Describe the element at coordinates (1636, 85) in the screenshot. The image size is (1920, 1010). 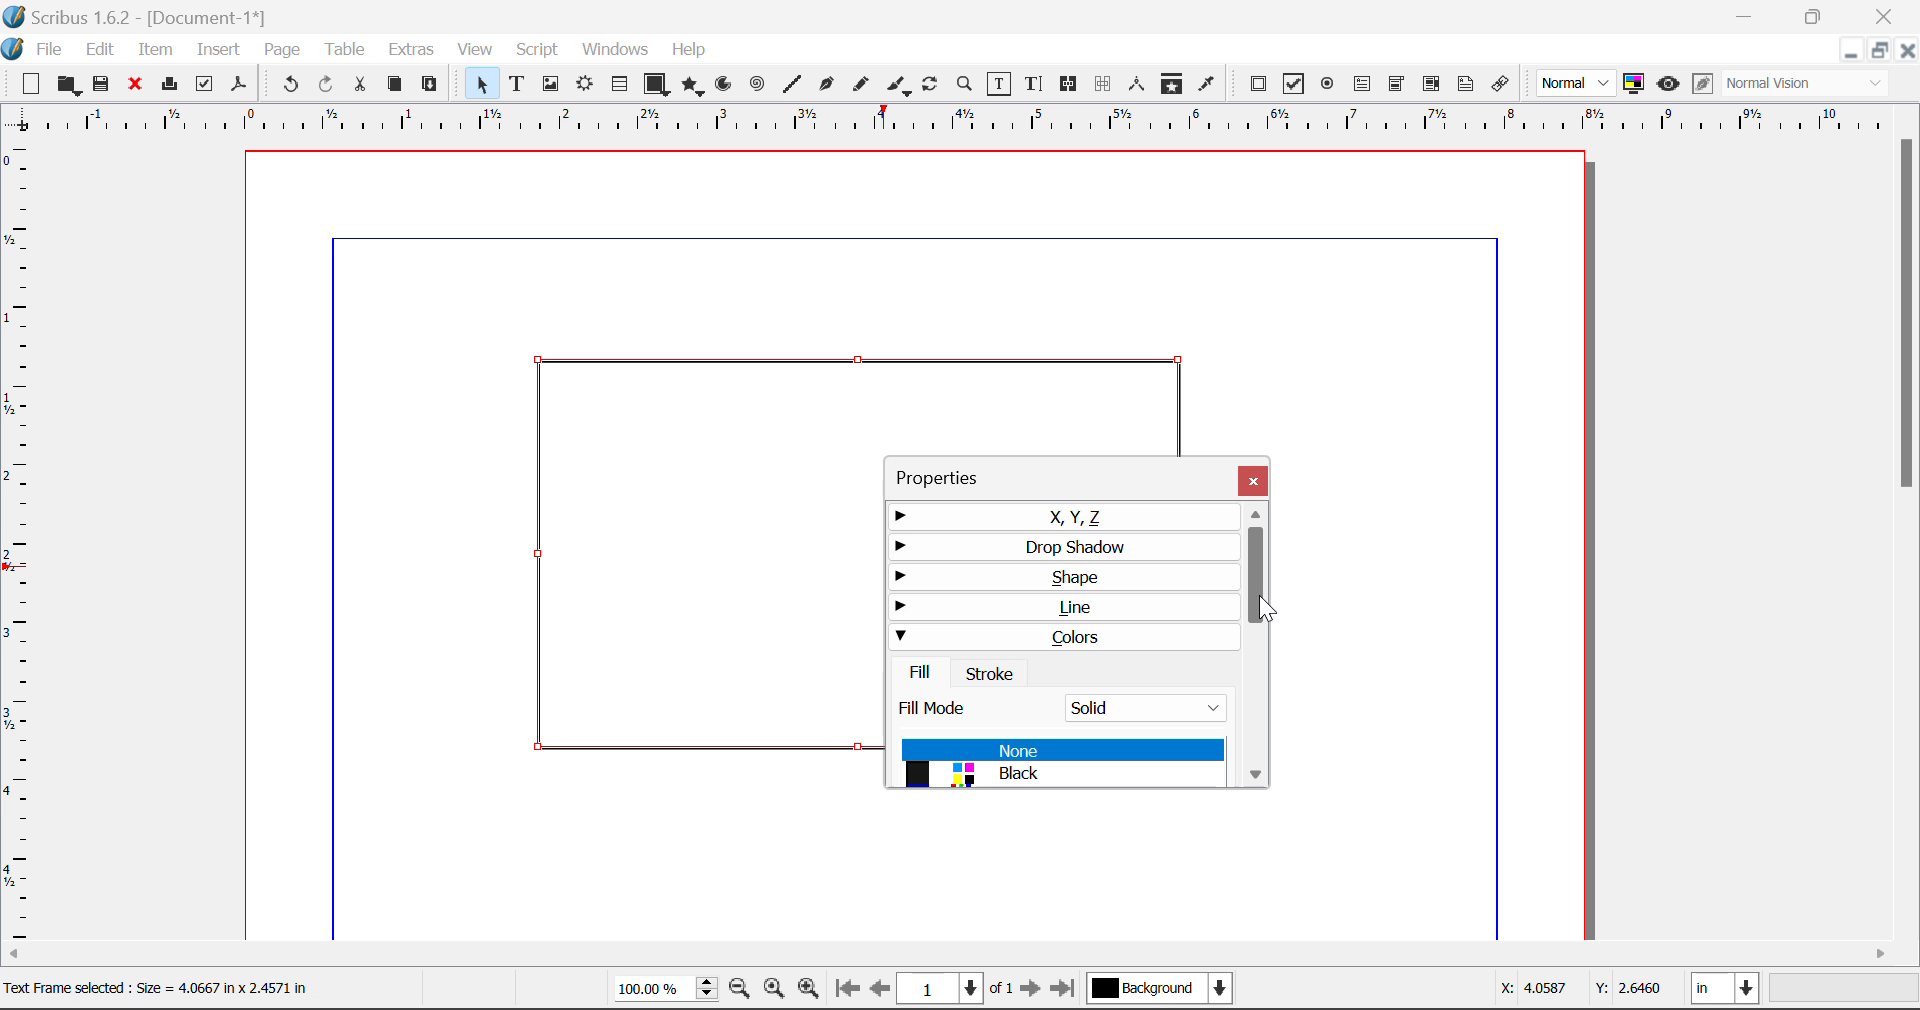
I see `Toggle Color Management` at that location.